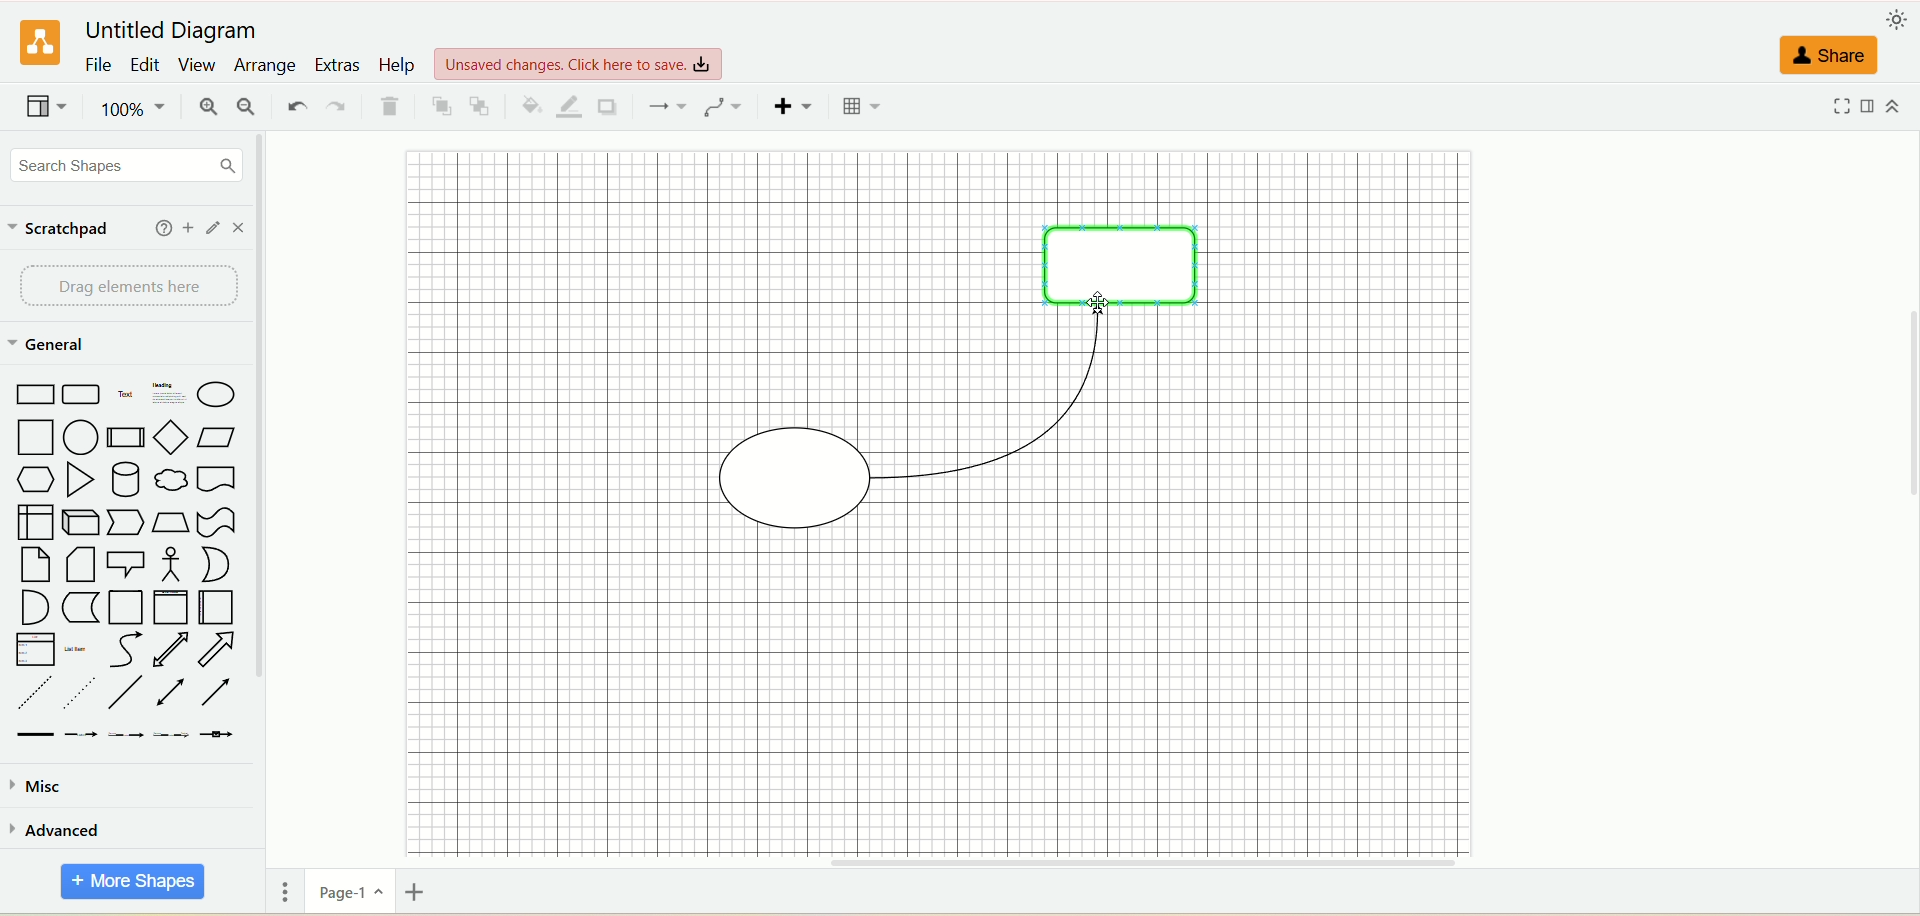 The image size is (1920, 916). I want to click on pages, so click(281, 894).